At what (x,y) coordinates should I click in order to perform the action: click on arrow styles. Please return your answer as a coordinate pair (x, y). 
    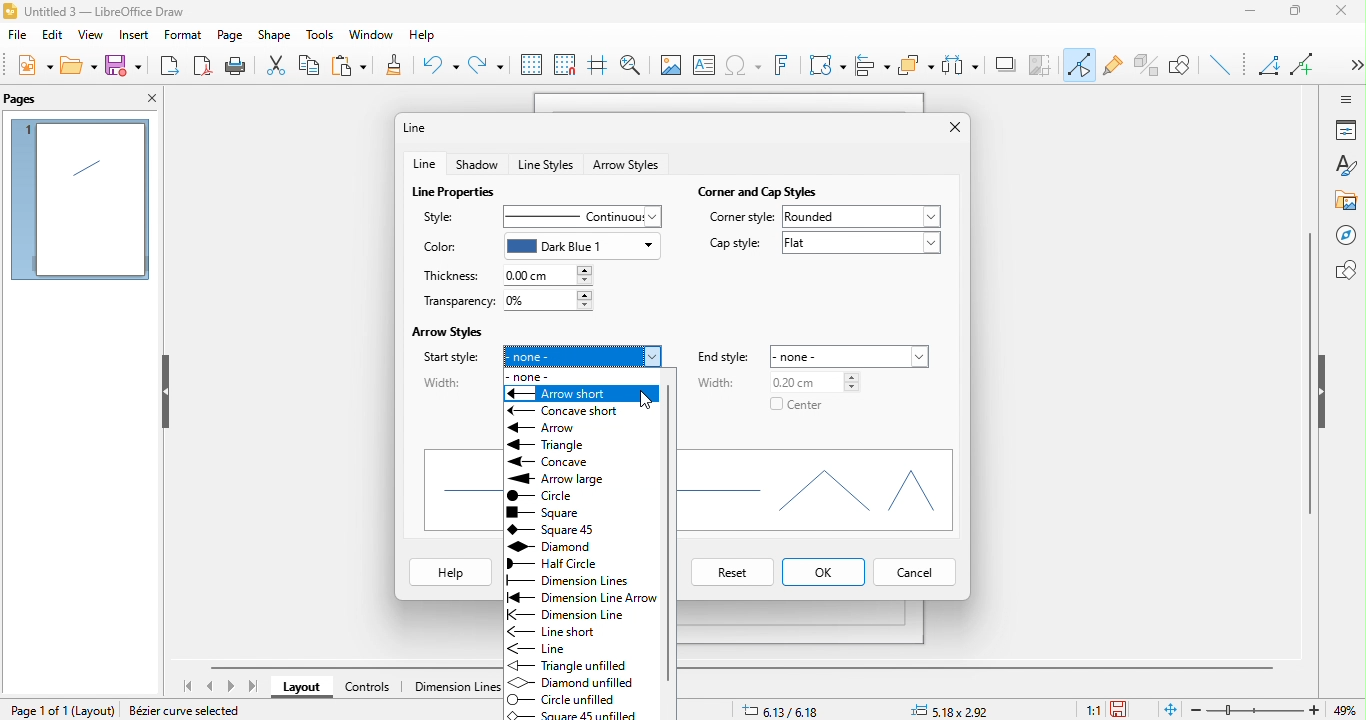
    Looking at the image, I should click on (452, 330).